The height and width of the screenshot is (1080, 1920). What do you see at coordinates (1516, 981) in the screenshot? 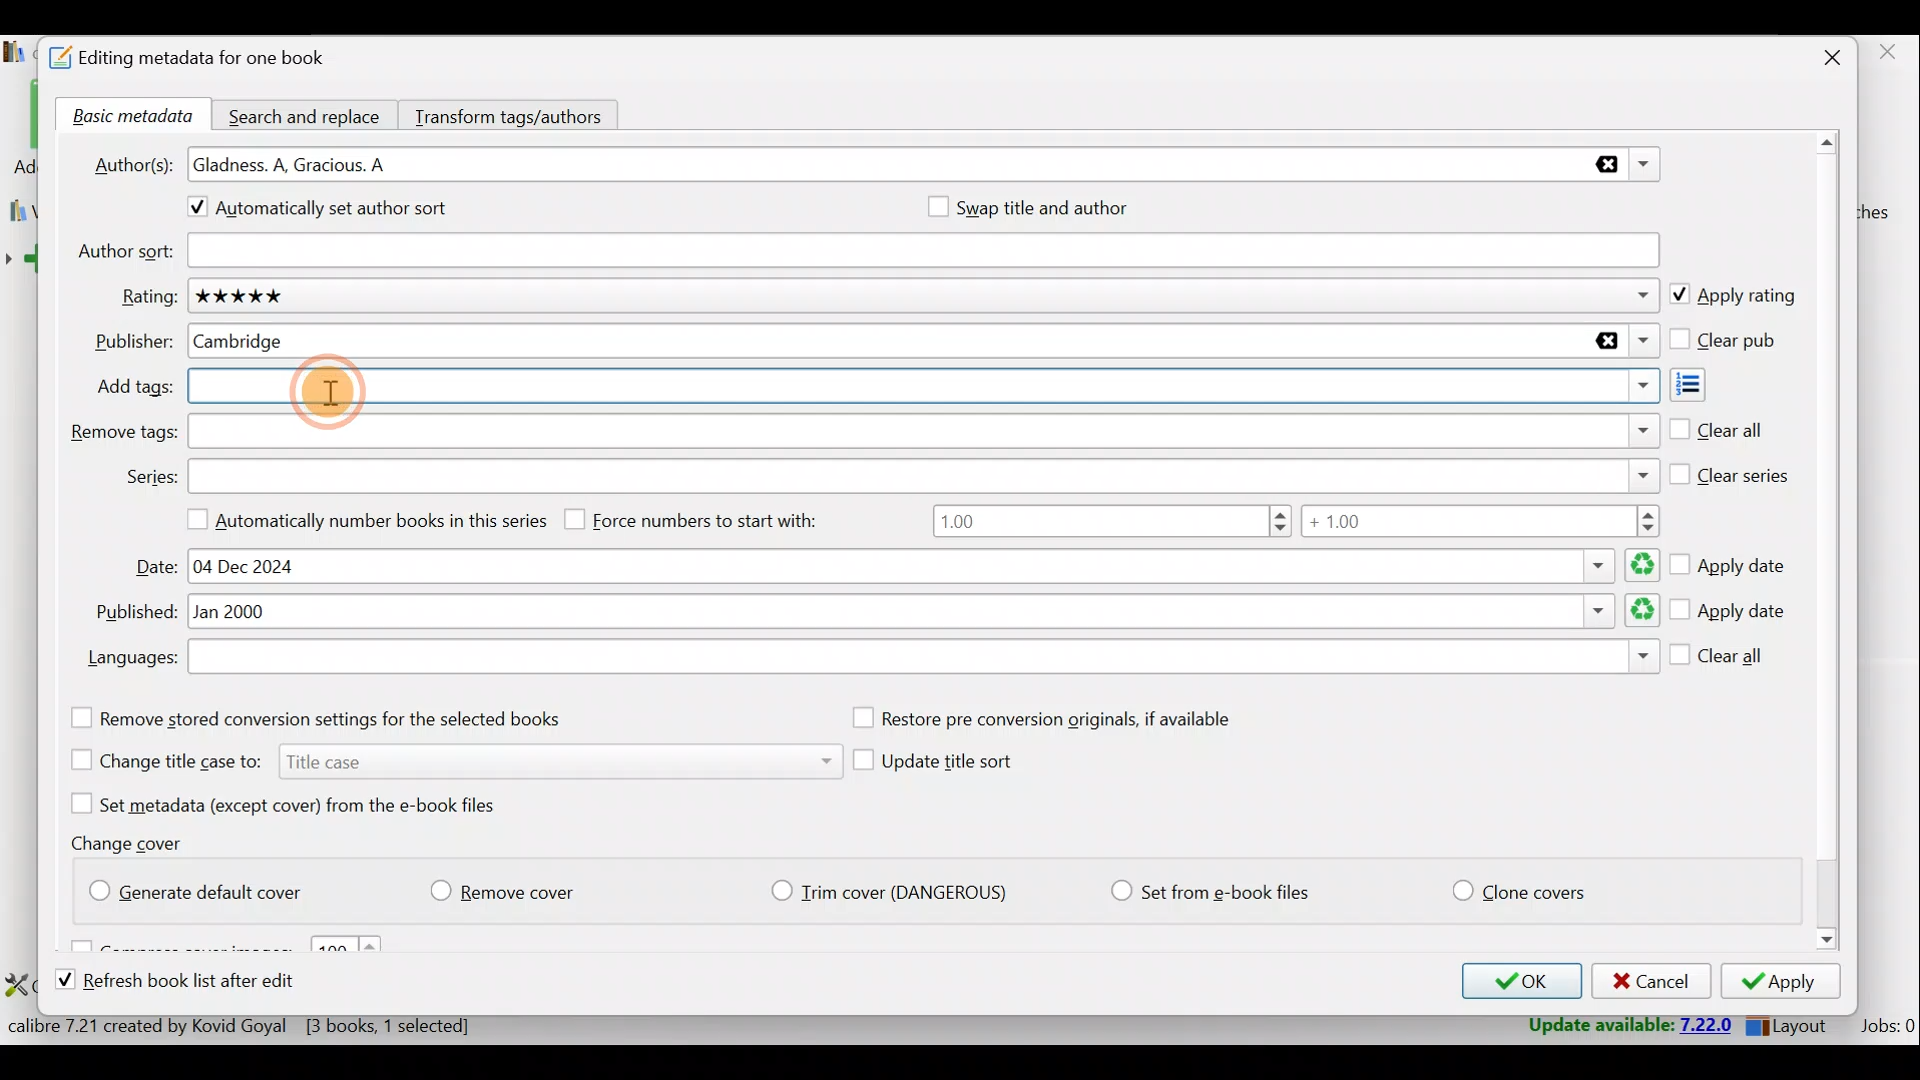
I see `OK` at bounding box center [1516, 981].